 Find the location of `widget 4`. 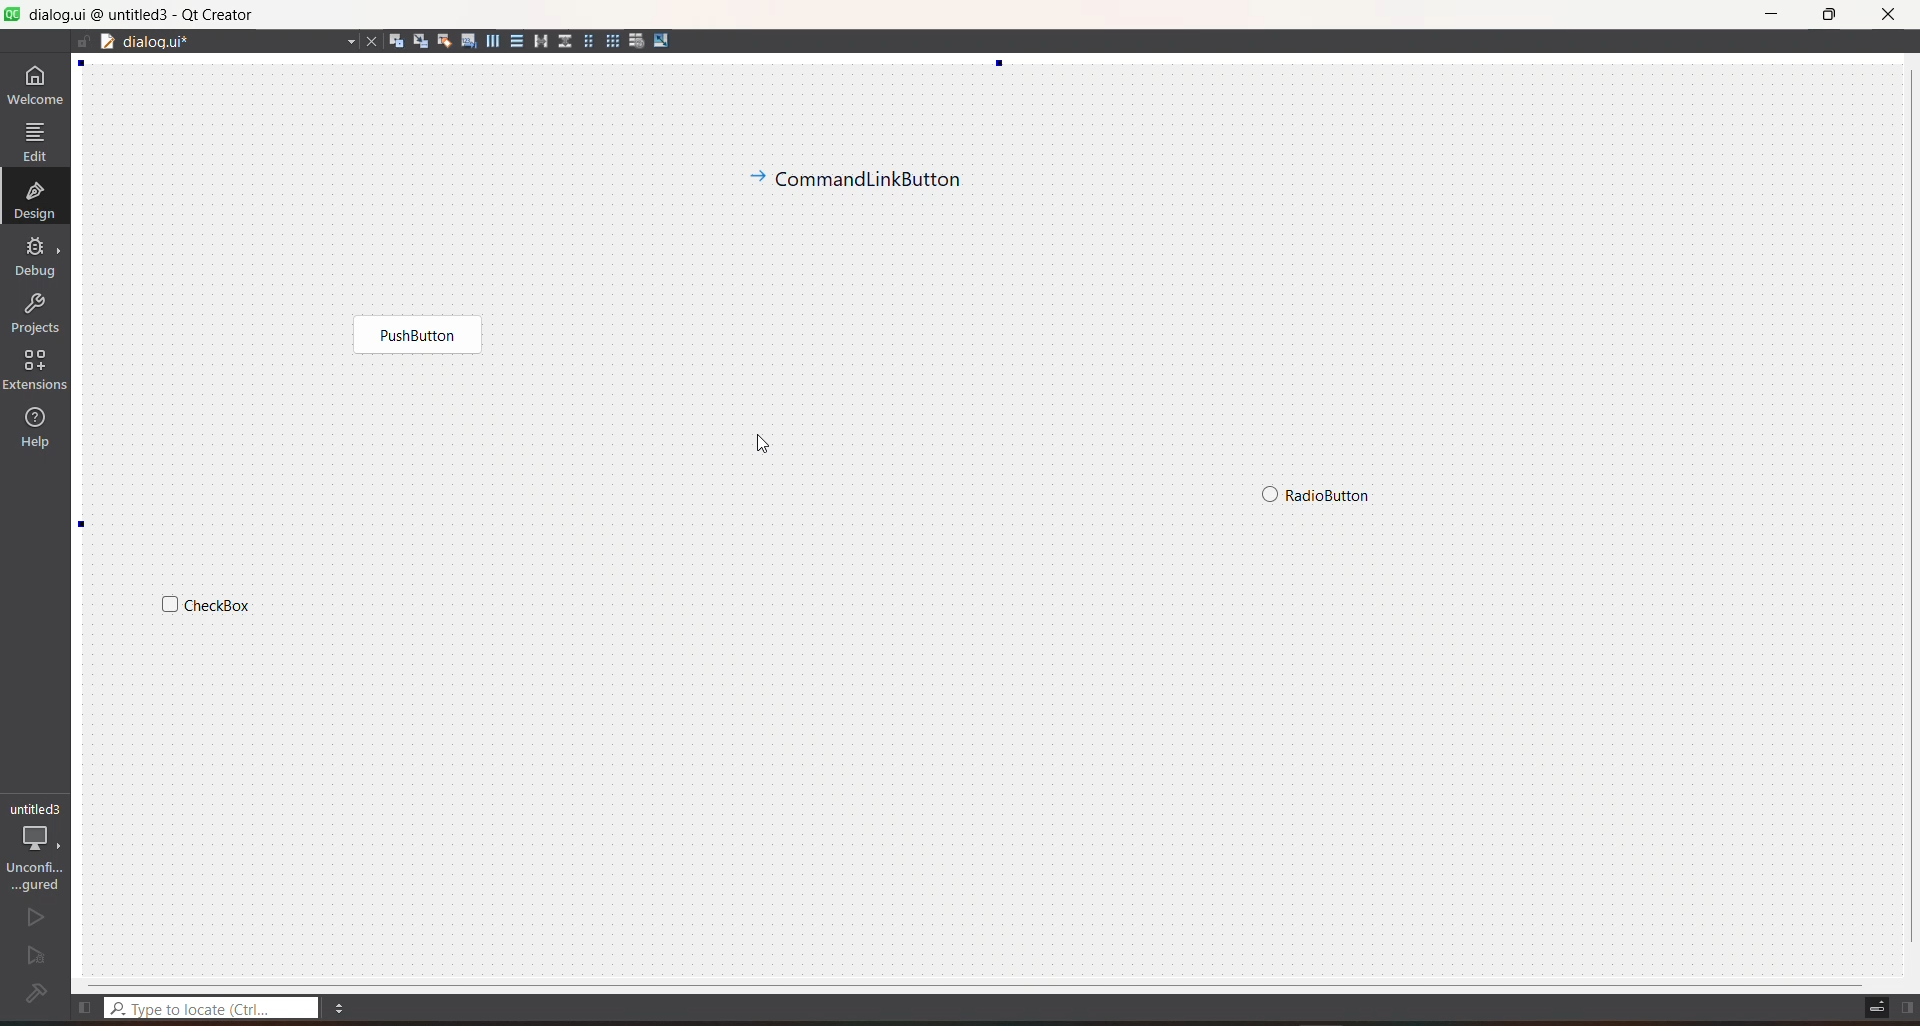

widget 4 is located at coordinates (875, 181).